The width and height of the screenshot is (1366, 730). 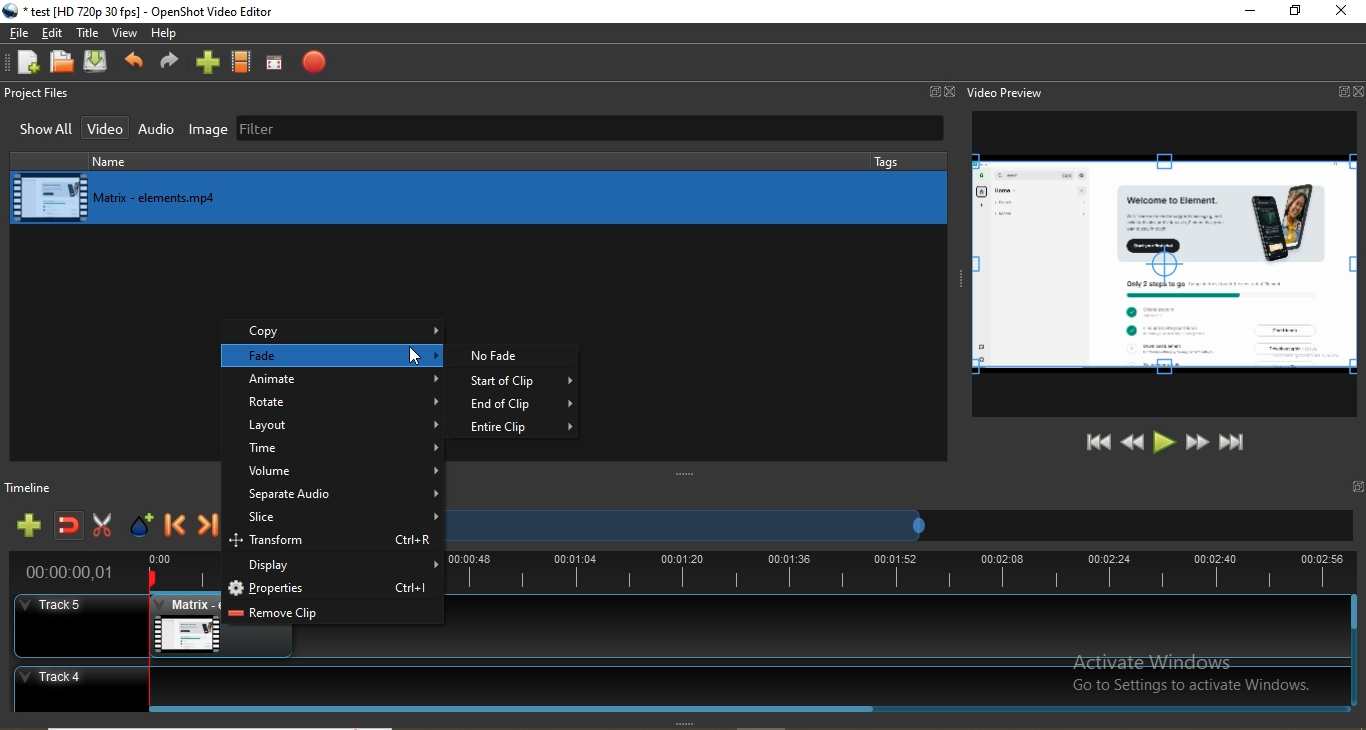 What do you see at coordinates (167, 35) in the screenshot?
I see `Help` at bounding box center [167, 35].